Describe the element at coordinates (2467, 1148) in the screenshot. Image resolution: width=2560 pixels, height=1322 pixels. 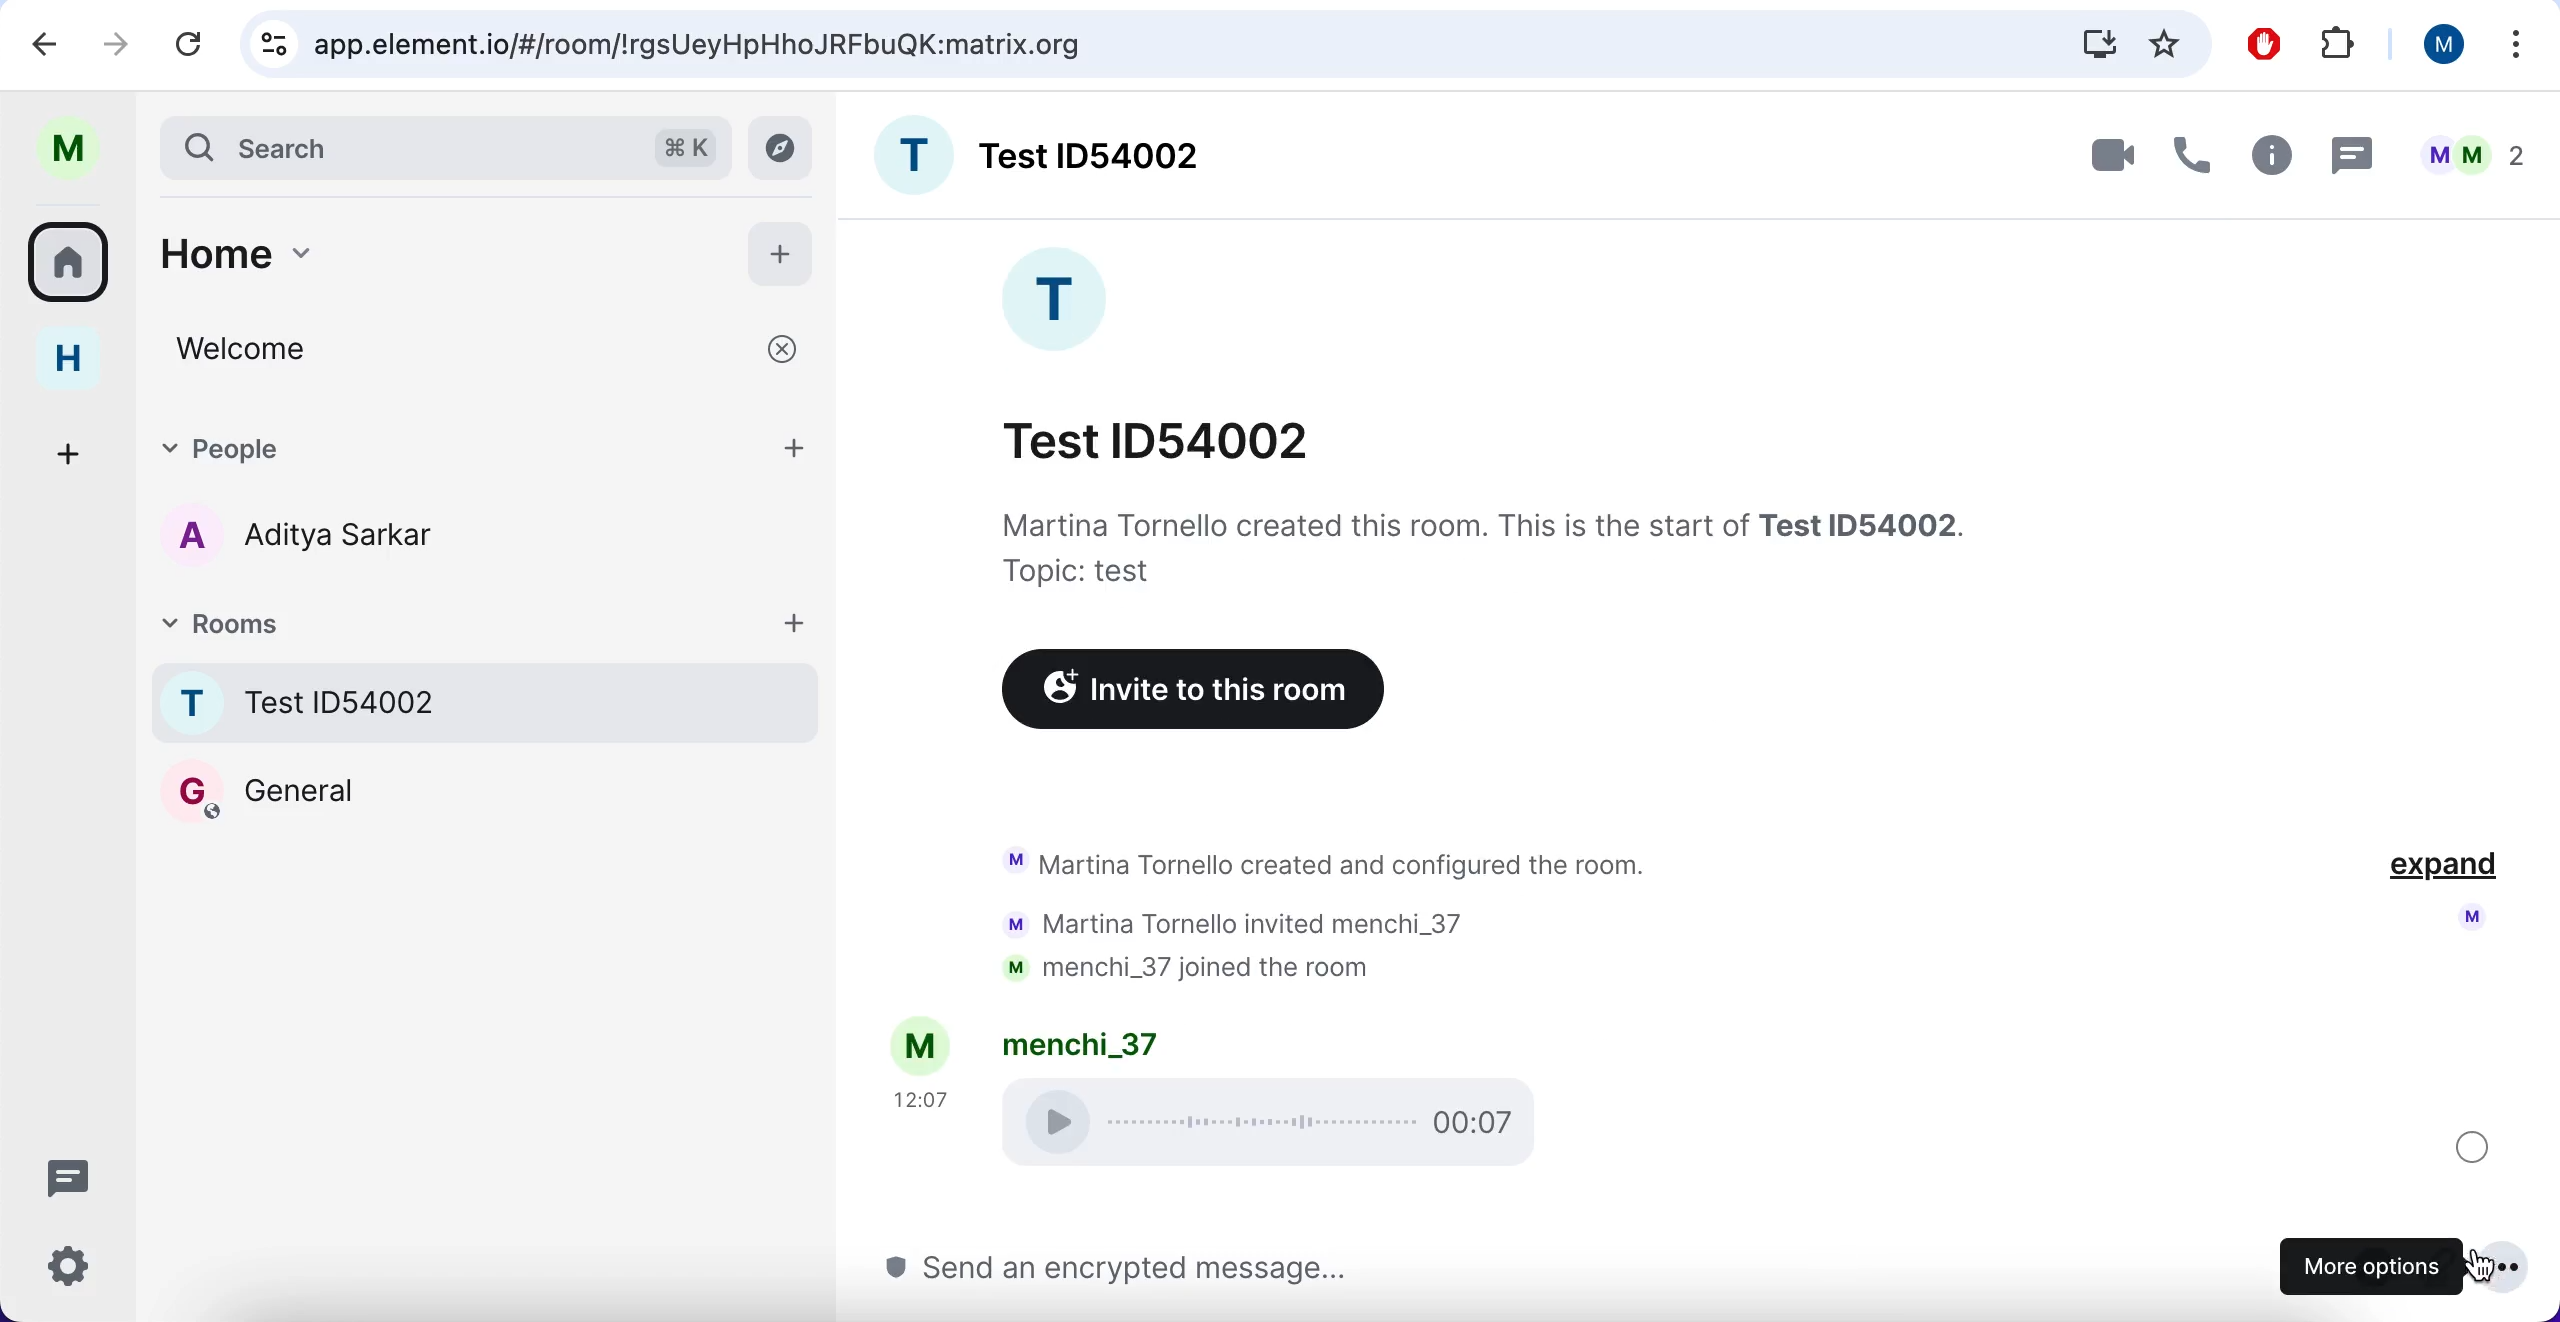
I see `sent message` at that location.